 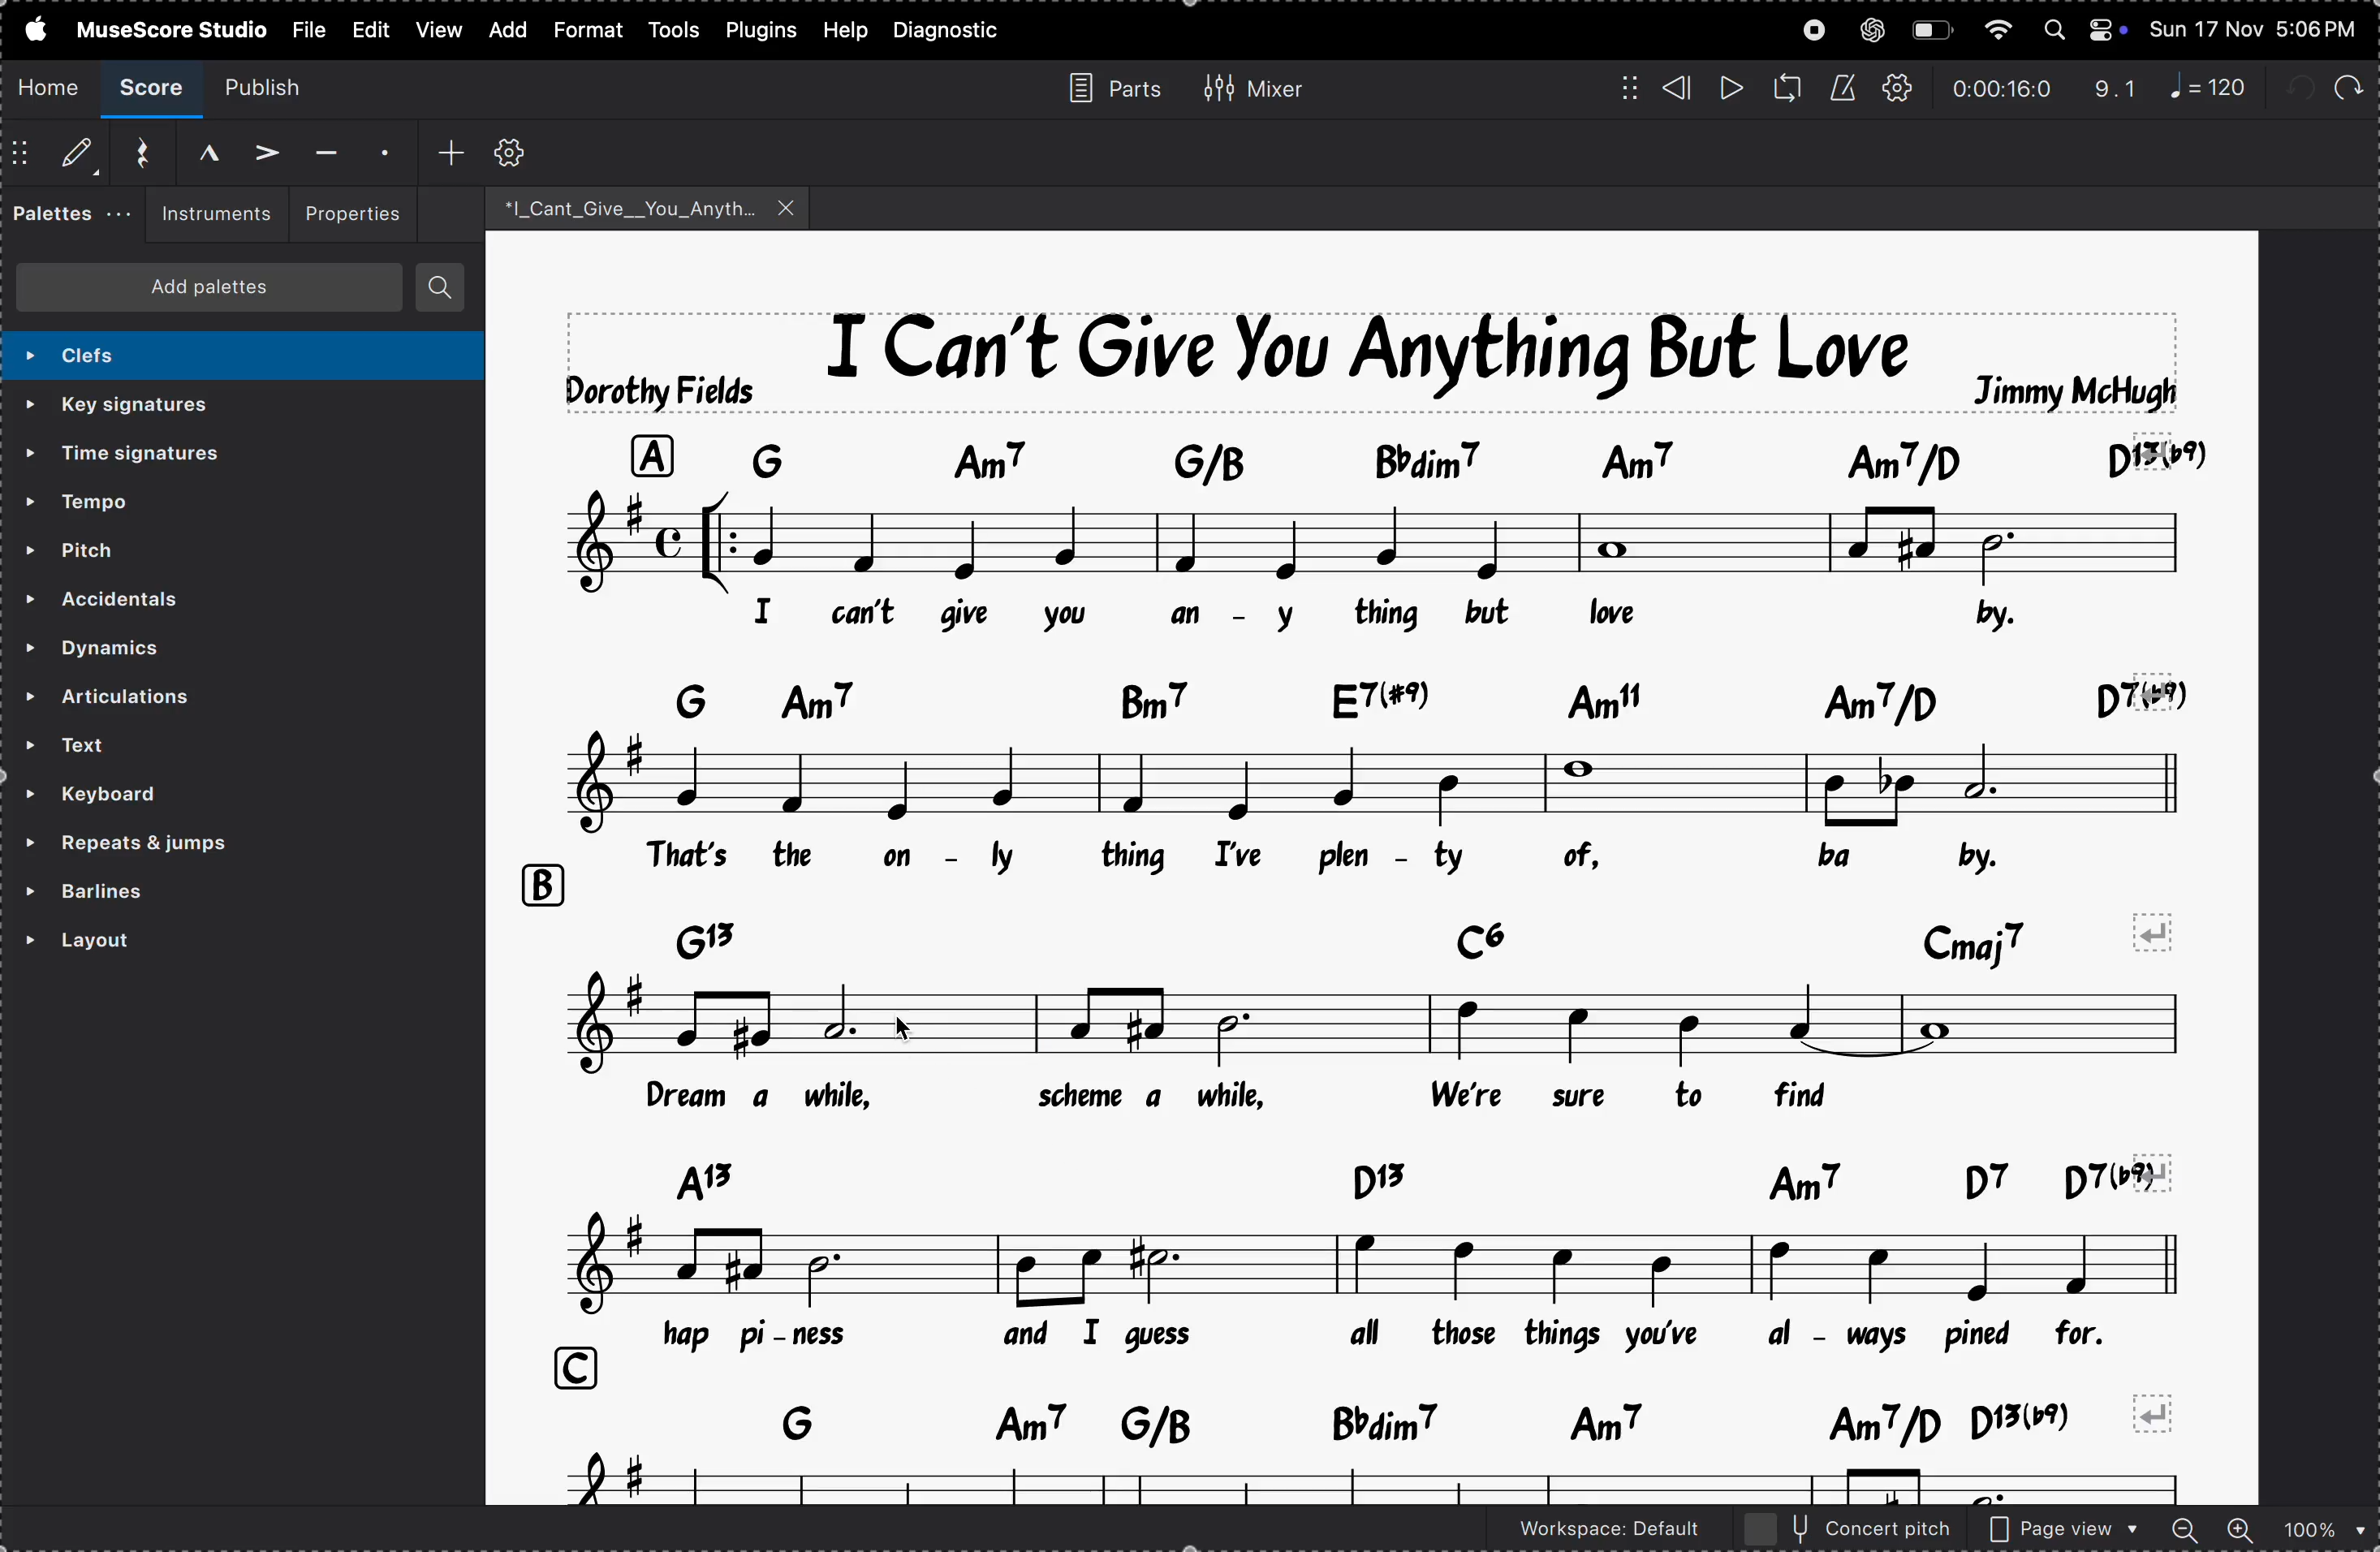 What do you see at coordinates (1787, 88) in the screenshot?
I see `loop playback` at bounding box center [1787, 88].